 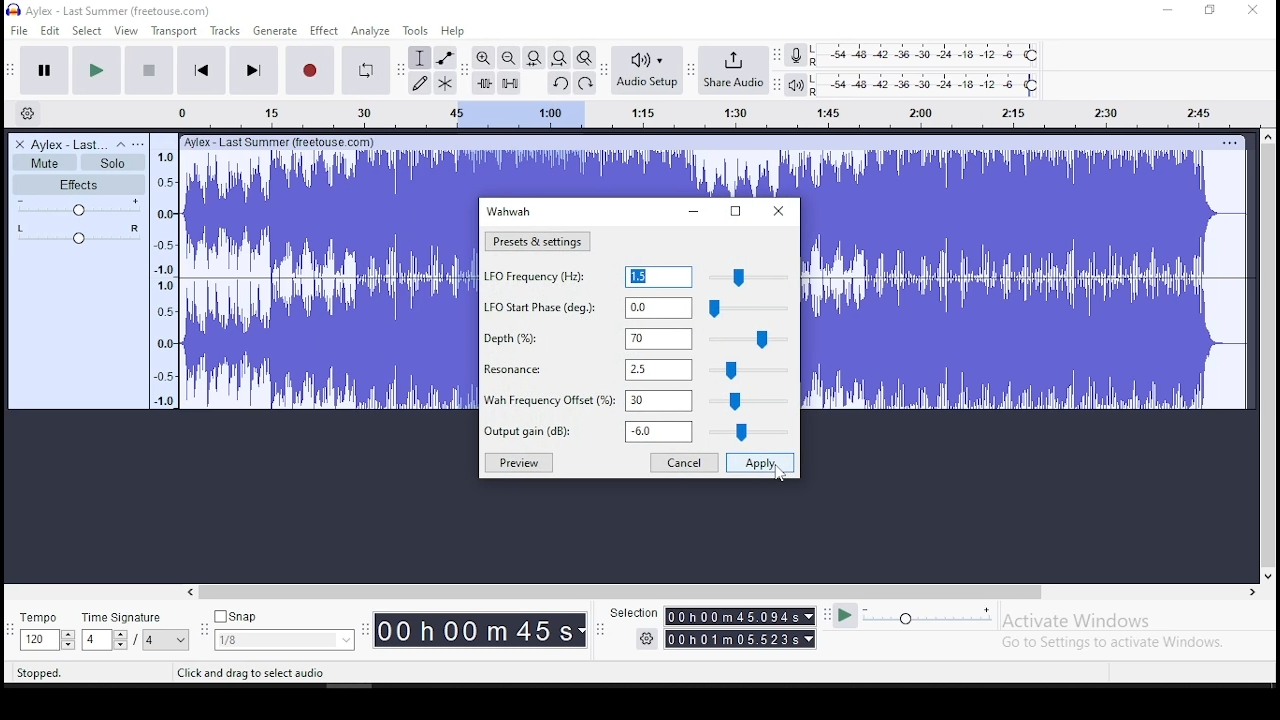 I want to click on volume, so click(x=78, y=206).